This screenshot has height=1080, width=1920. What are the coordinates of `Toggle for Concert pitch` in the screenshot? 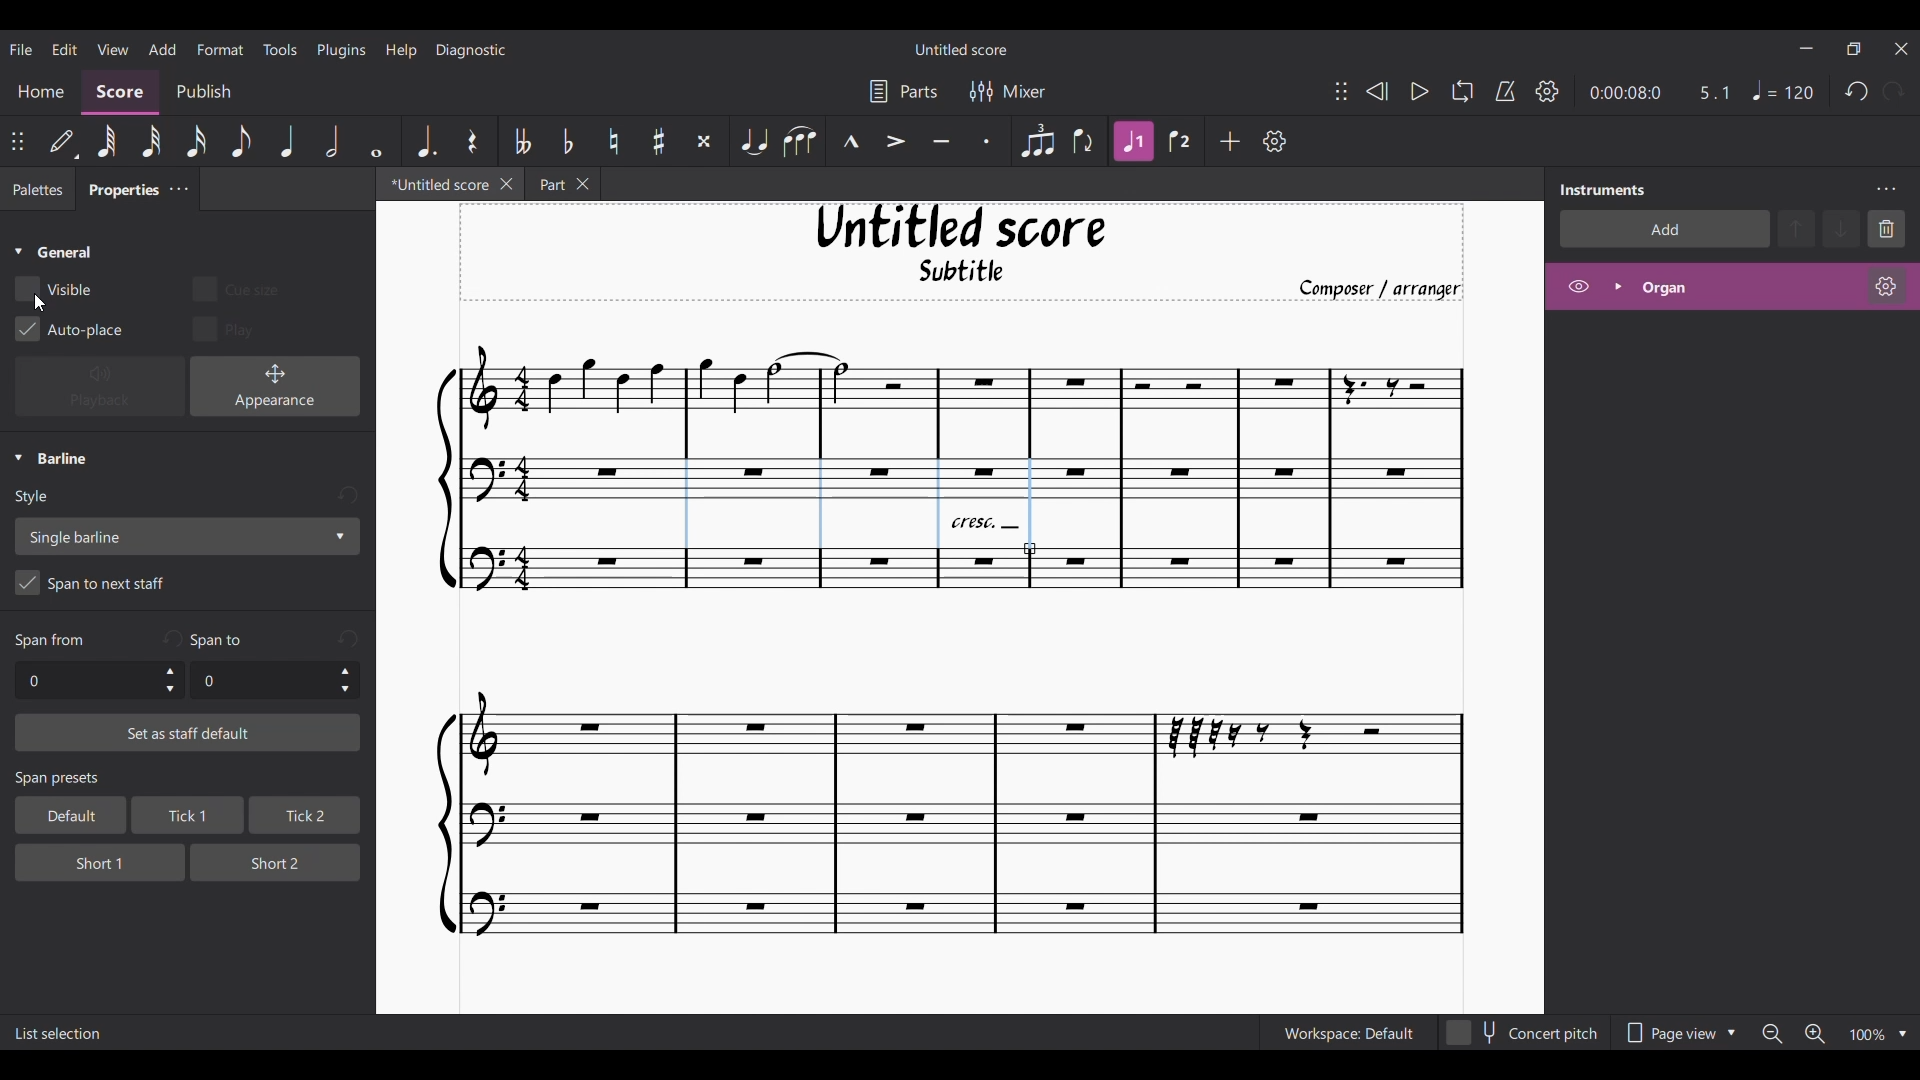 It's located at (1523, 1033).